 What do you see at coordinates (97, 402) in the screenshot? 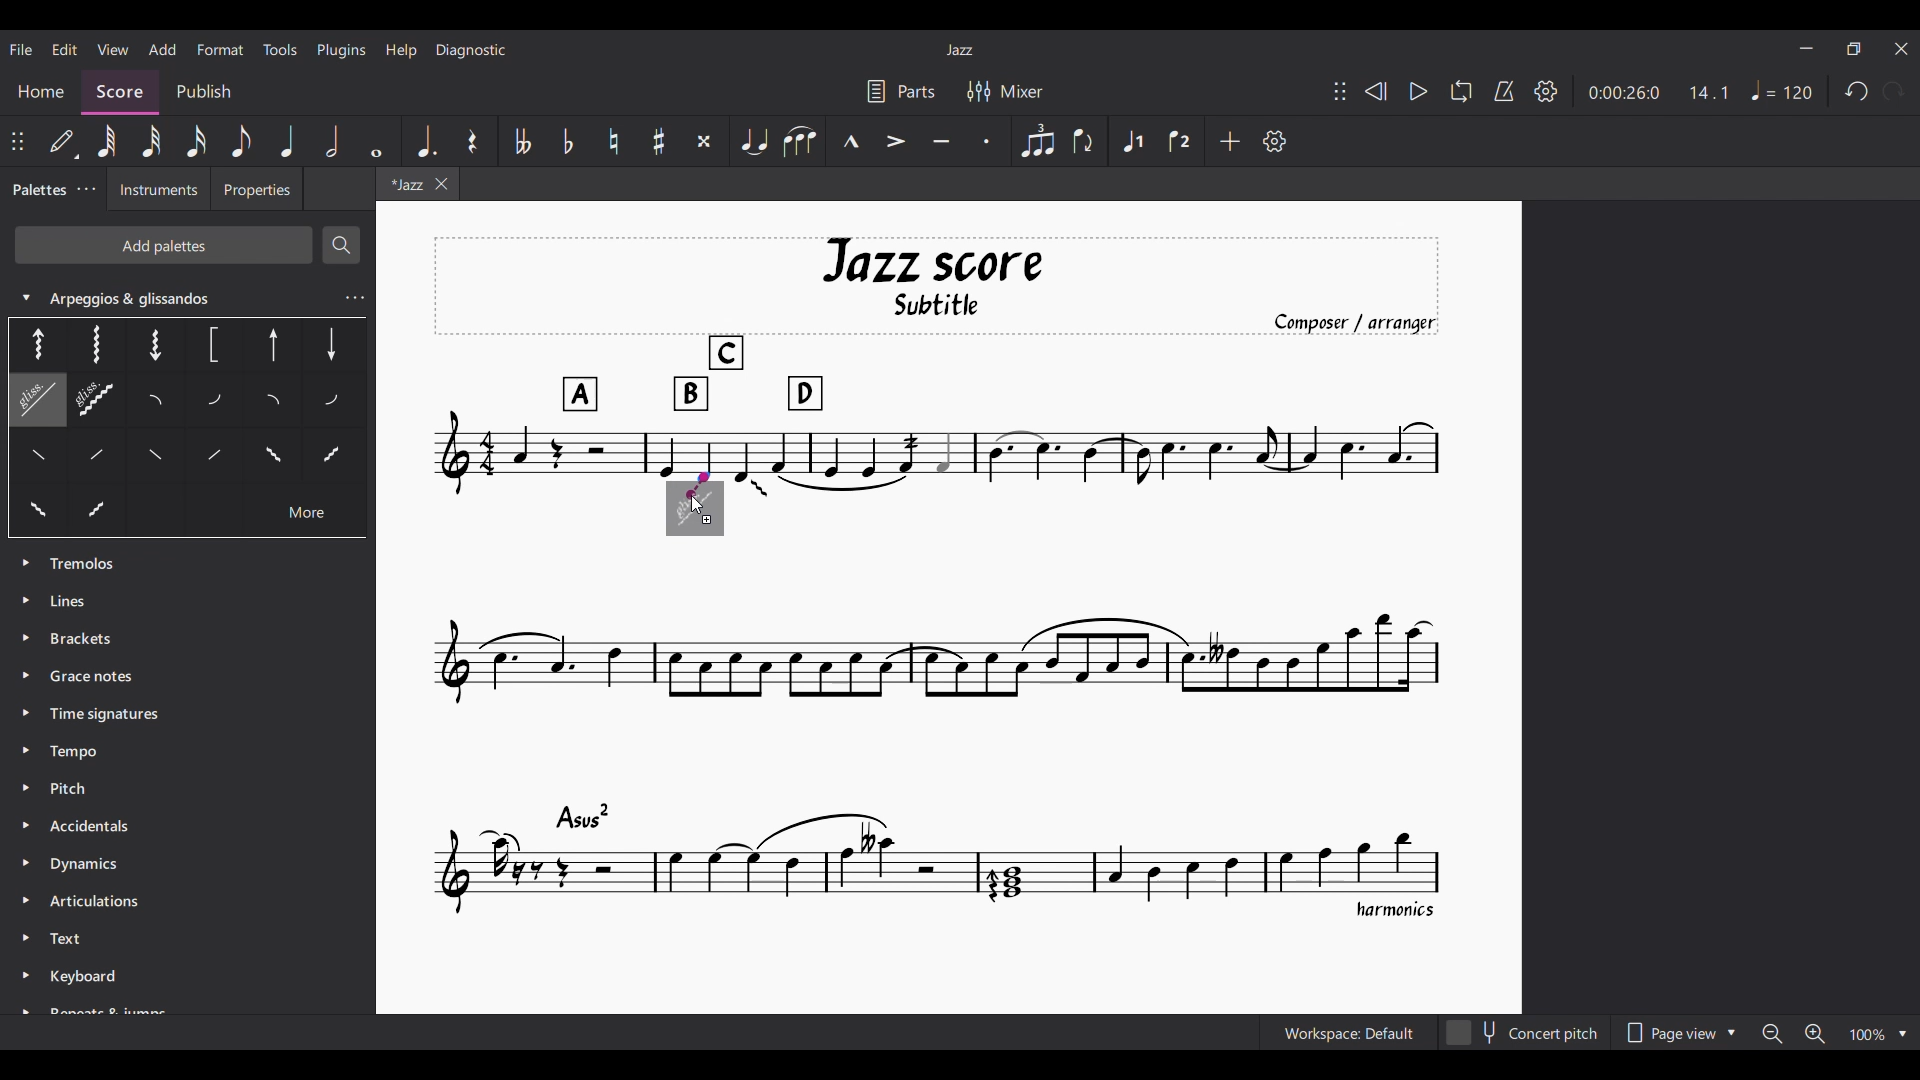
I see `Palate 8` at bounding box center [97, 402].